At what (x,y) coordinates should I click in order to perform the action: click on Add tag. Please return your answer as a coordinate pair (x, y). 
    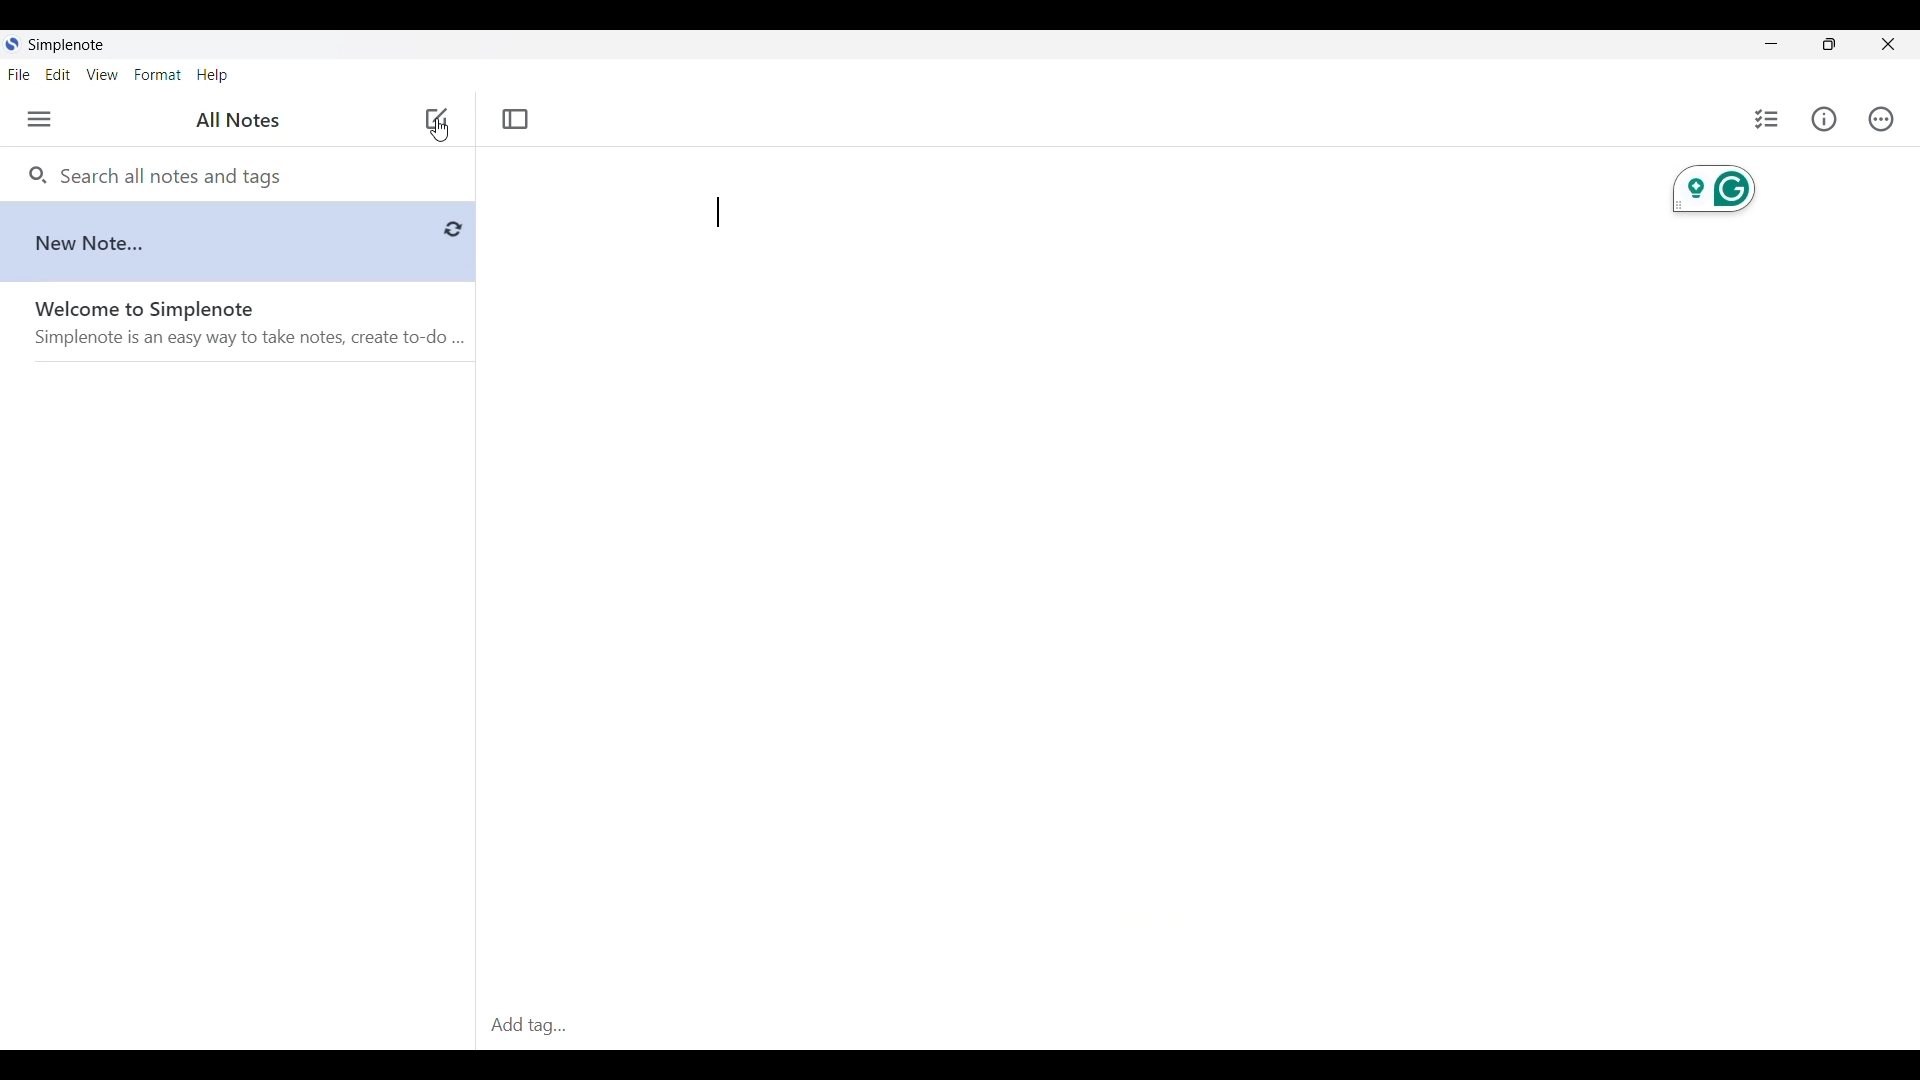
    Looking at the image, I should click on (527, 1028).